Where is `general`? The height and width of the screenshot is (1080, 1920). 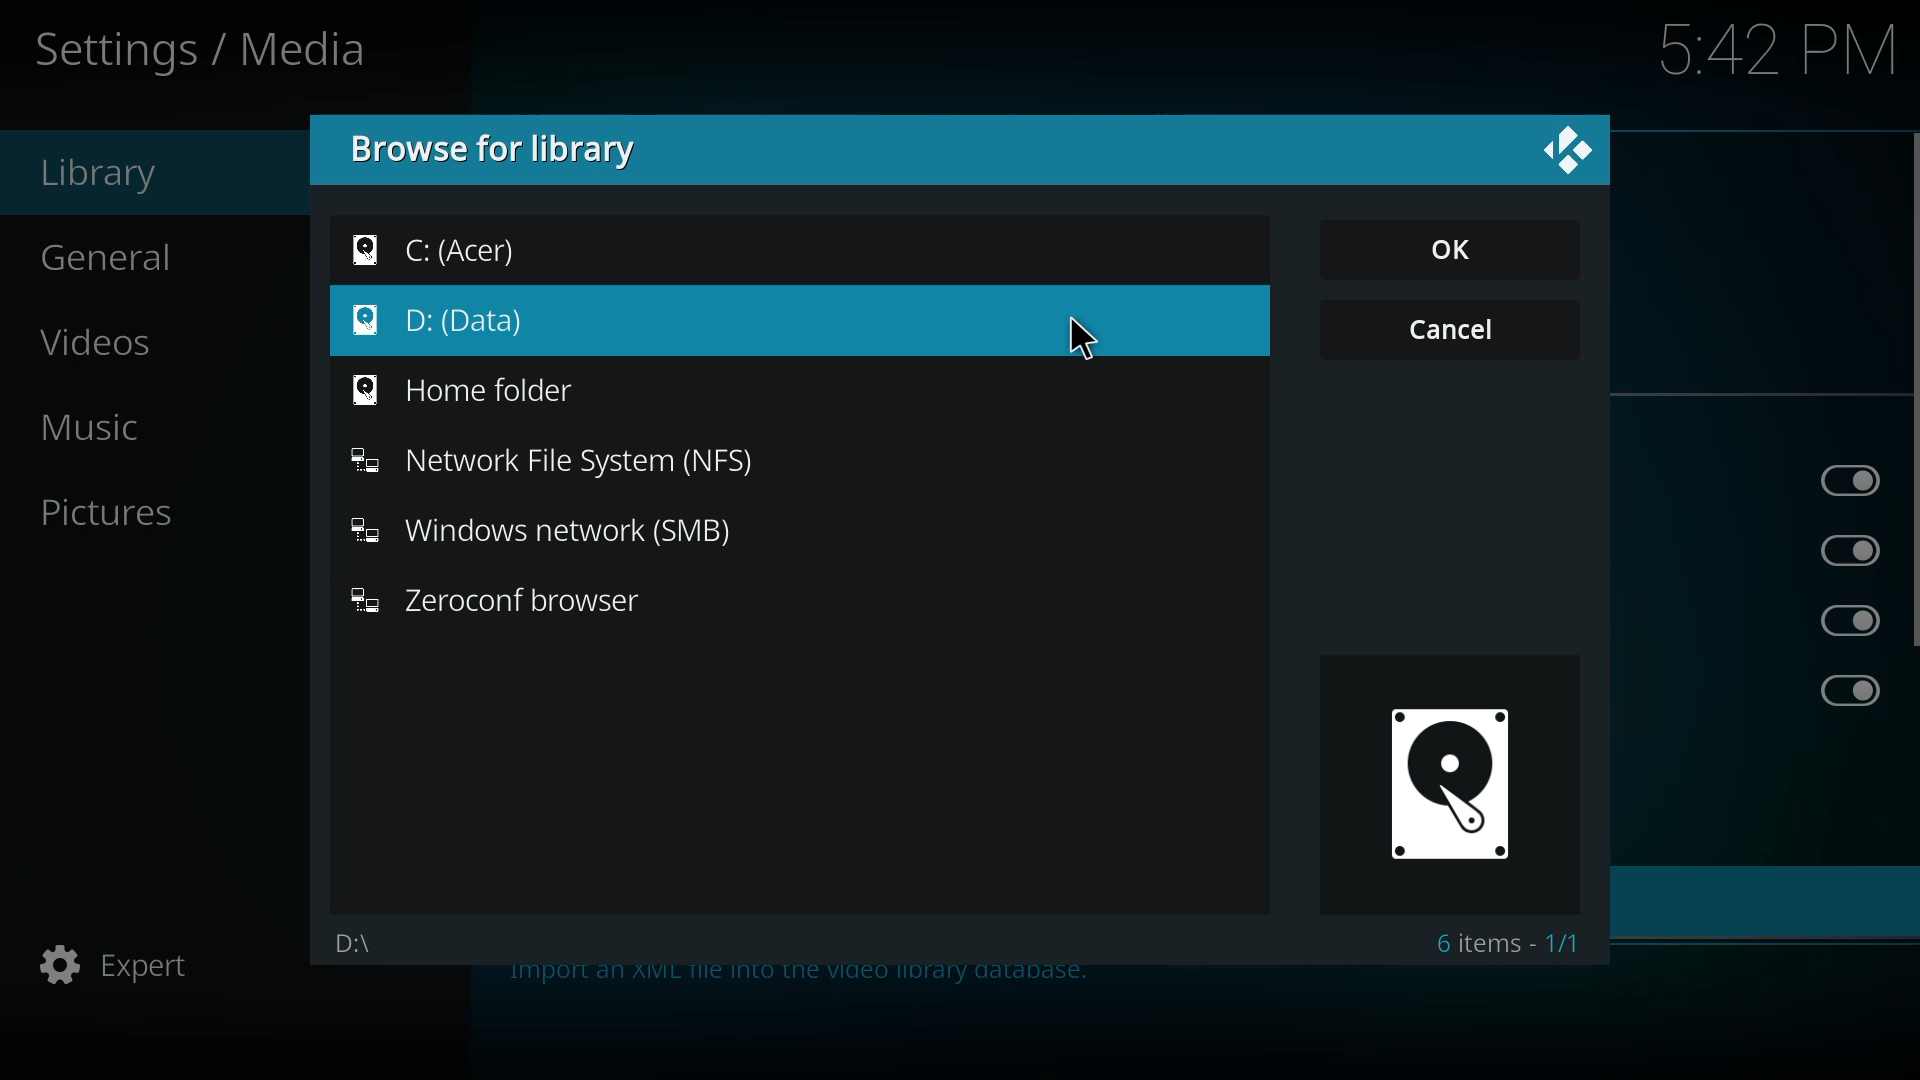
general is located at coordinates (120, 253).